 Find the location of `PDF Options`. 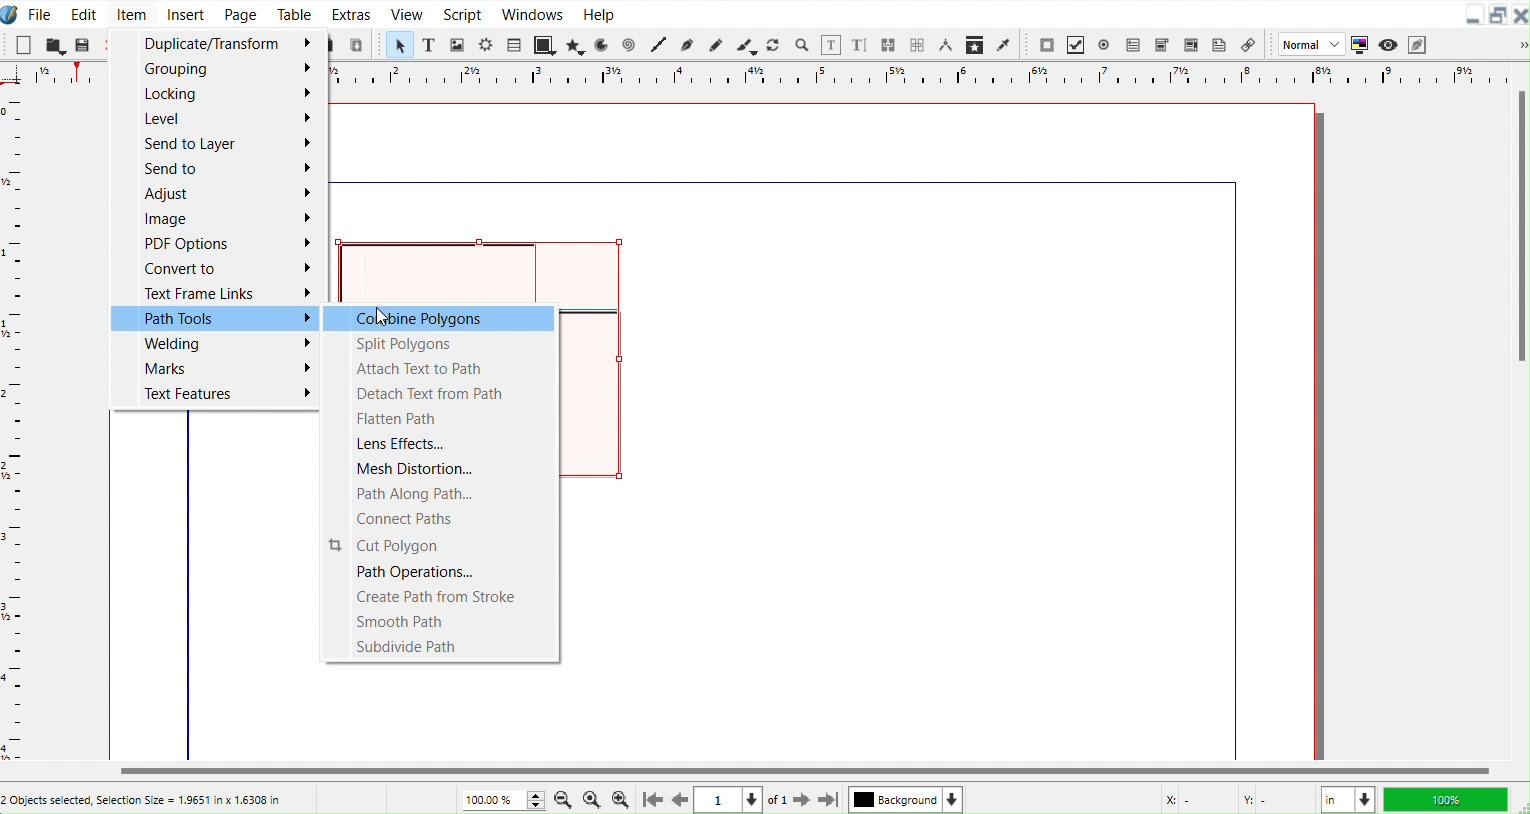

PDF Options is located at coordinates (215, 243).